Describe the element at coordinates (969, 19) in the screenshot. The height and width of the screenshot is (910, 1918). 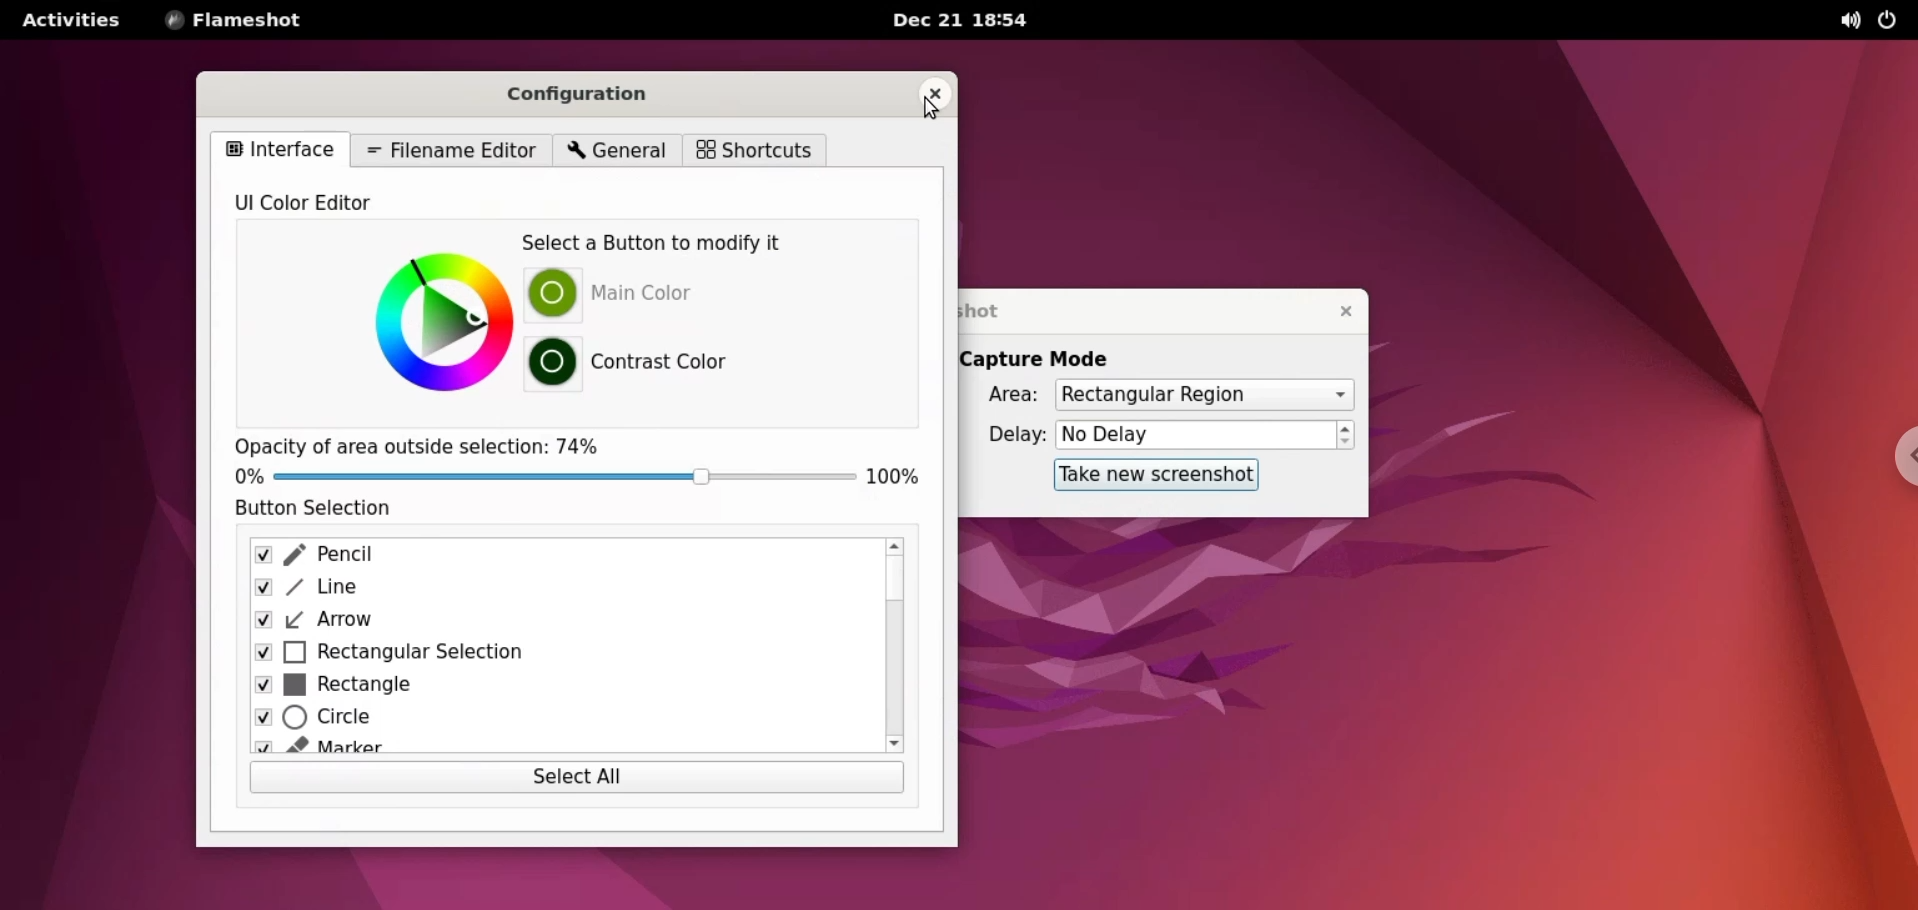
I see `Dec 21 18:54` at that location.